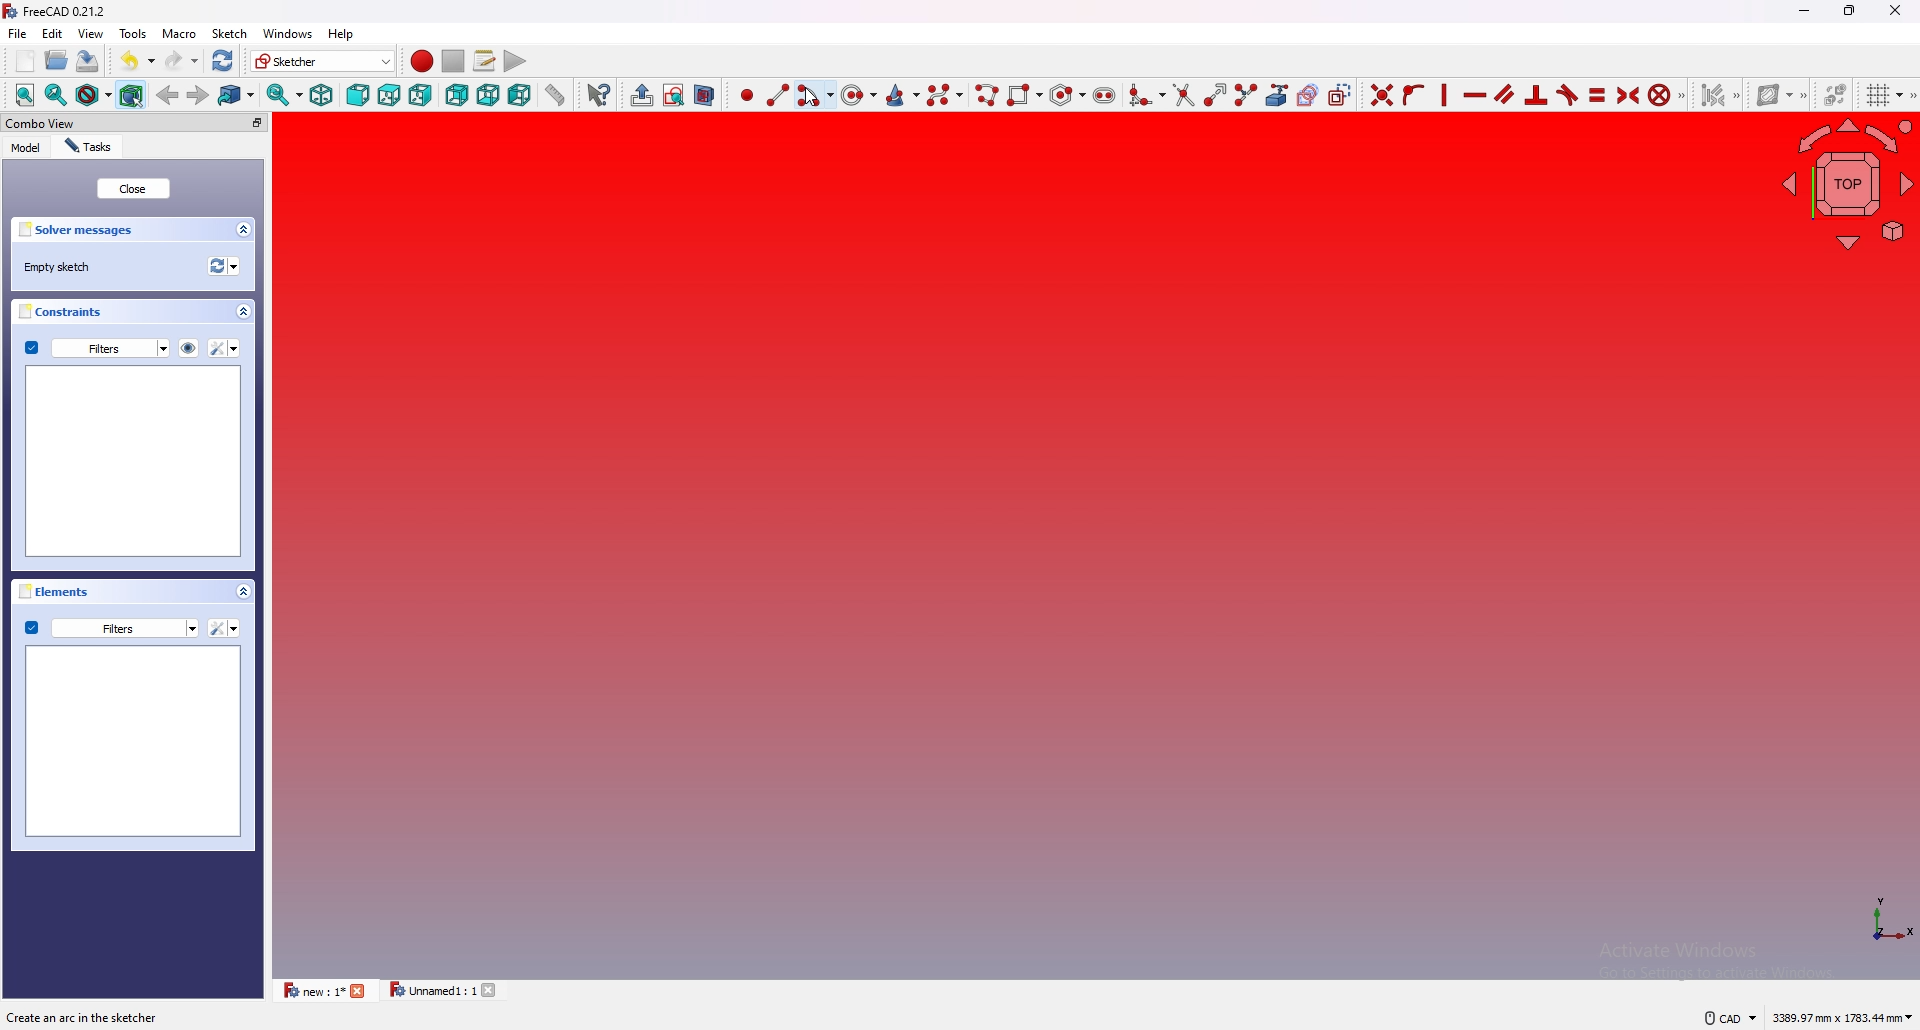 The height and width of the screenshot is (1030, 1920). I want to click on new : 1*, so click(312, 990).